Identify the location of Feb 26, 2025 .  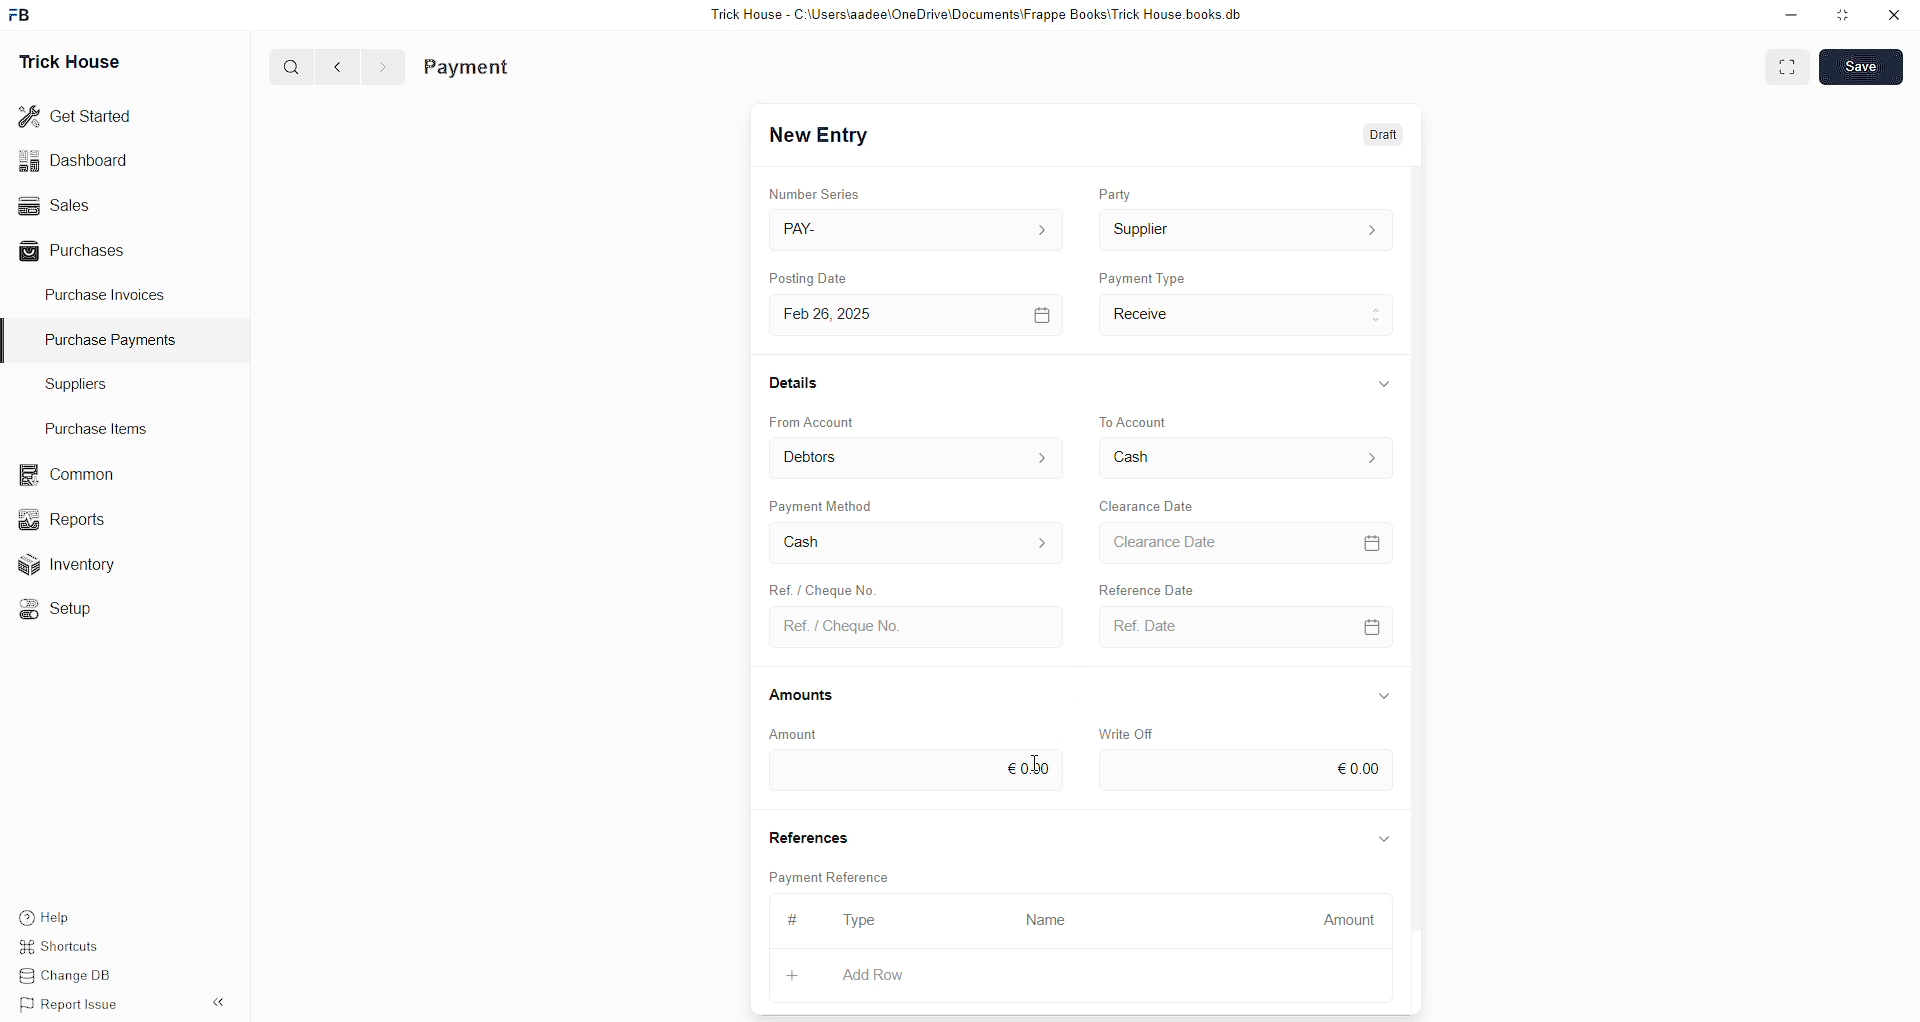
(913, 314).